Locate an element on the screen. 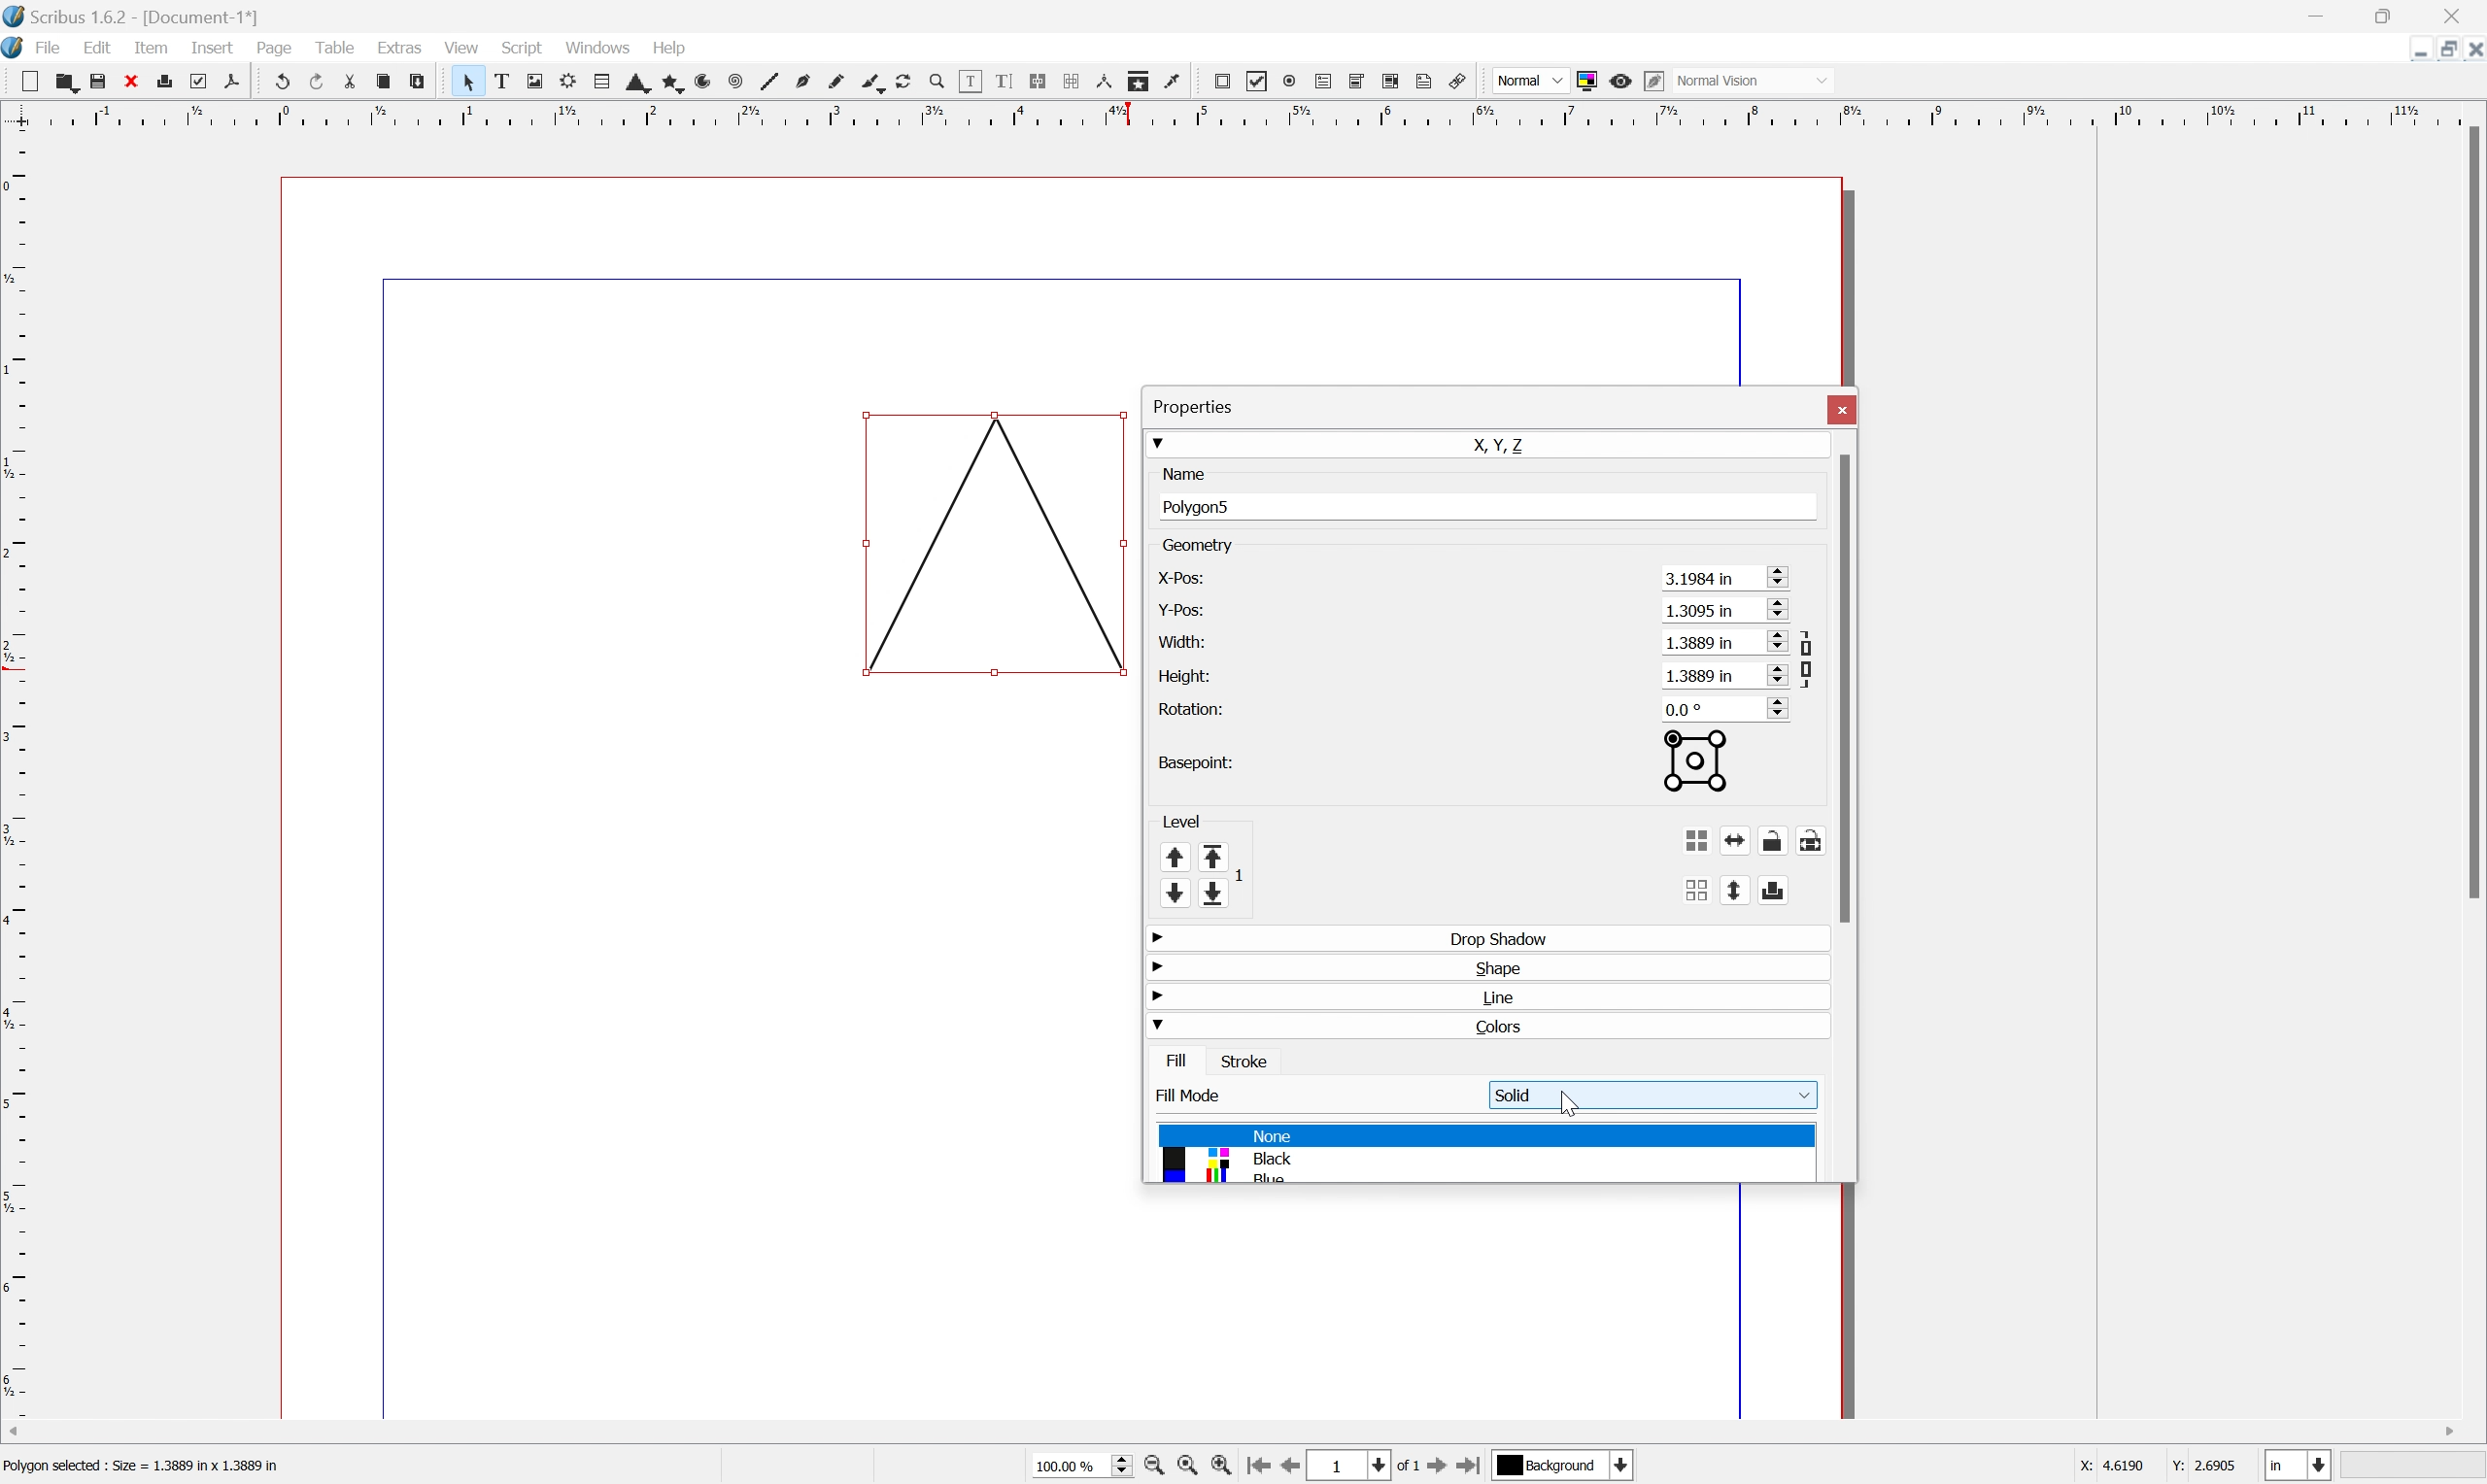  X: 4.6190 is located at coordinates (2106, 1467).